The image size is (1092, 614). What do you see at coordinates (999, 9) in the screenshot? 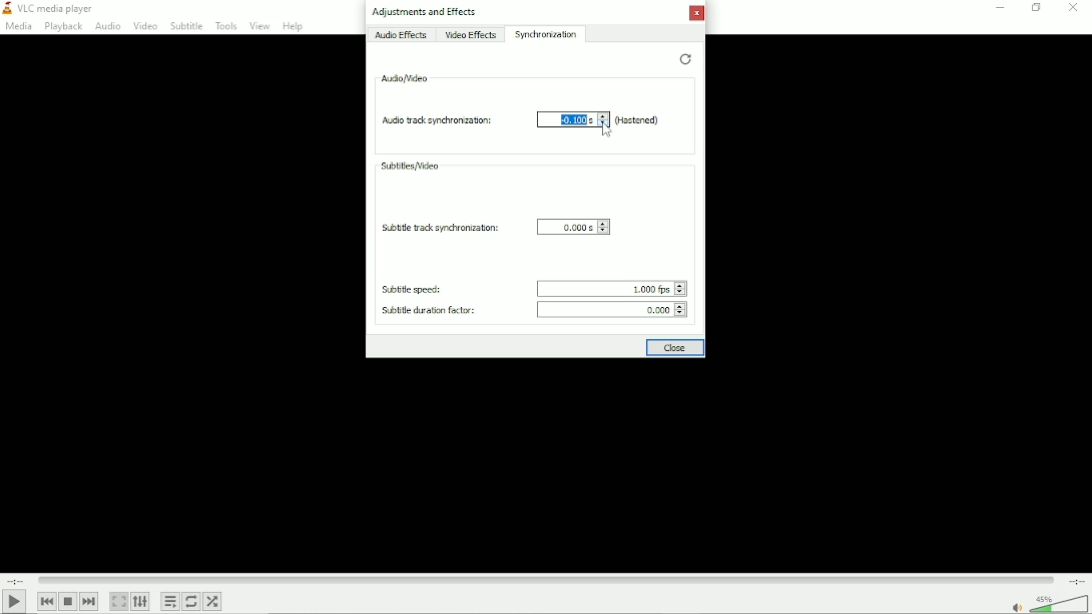
I see `Minimize` at bounding box center [999, 9].